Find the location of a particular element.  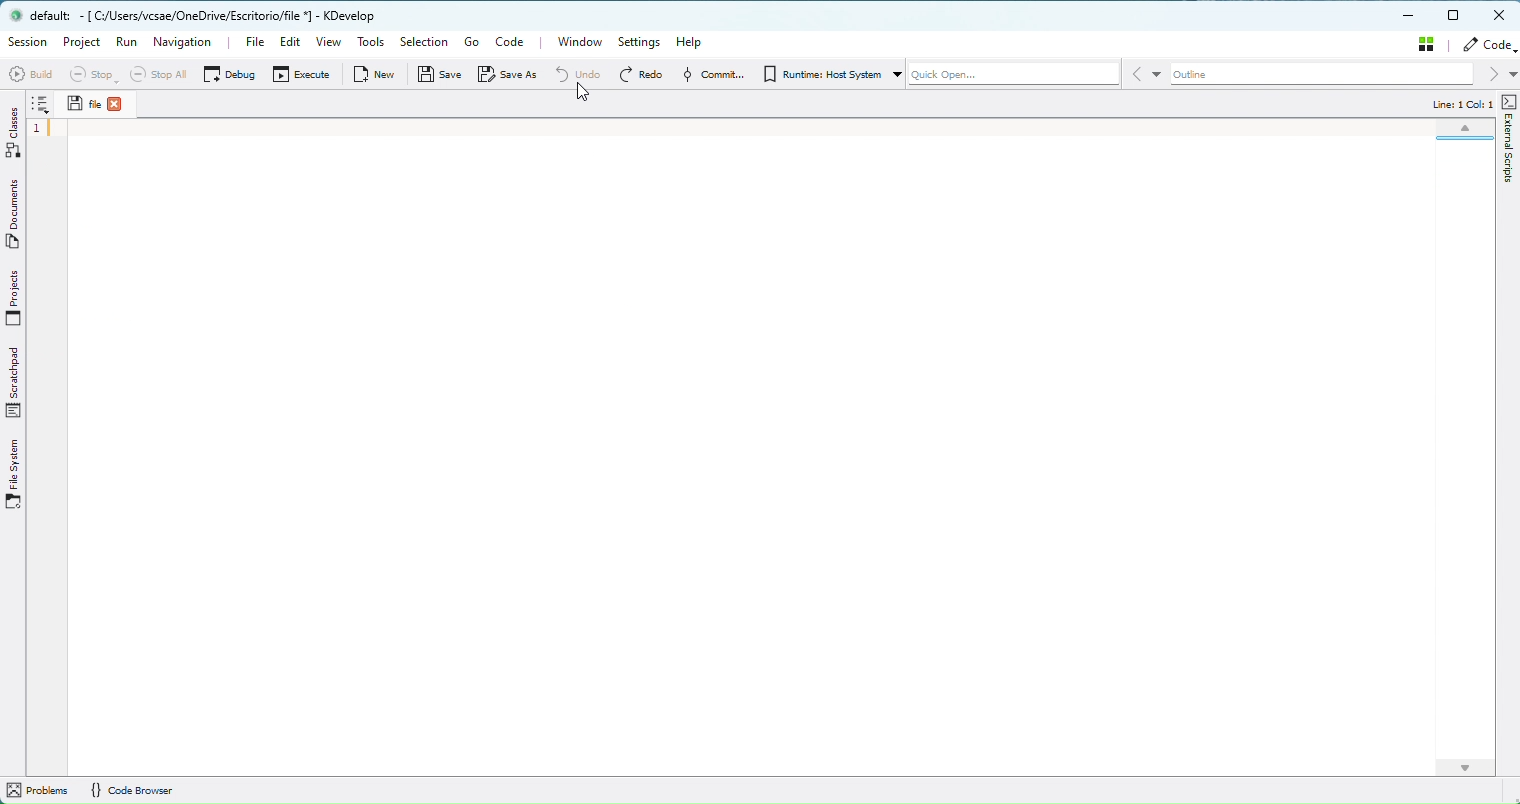

Outline is located at coordinates (1337, 74).